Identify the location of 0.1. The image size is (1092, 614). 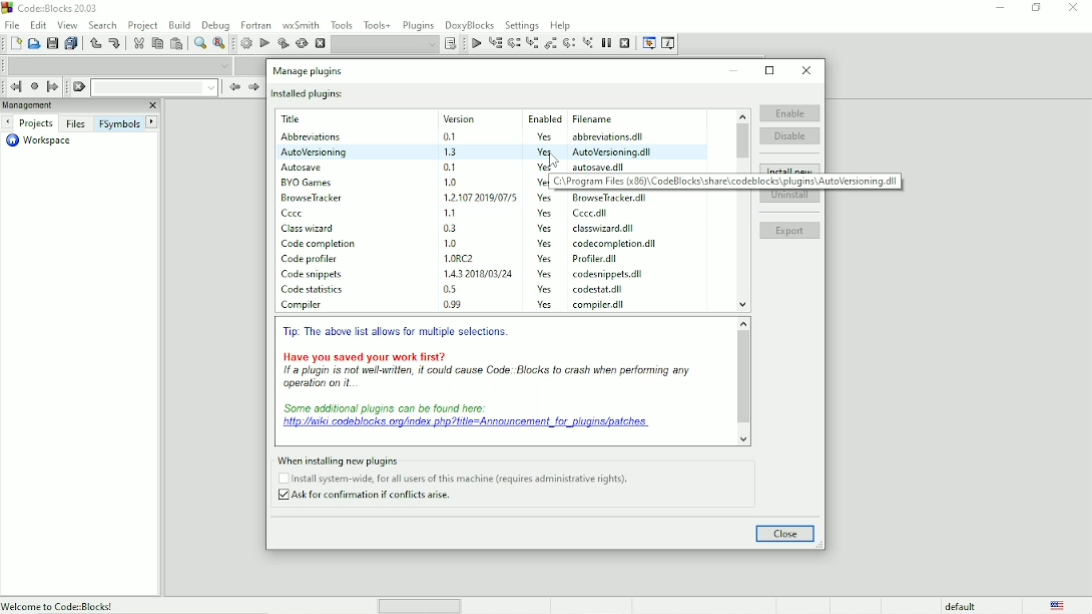
(450, 167).